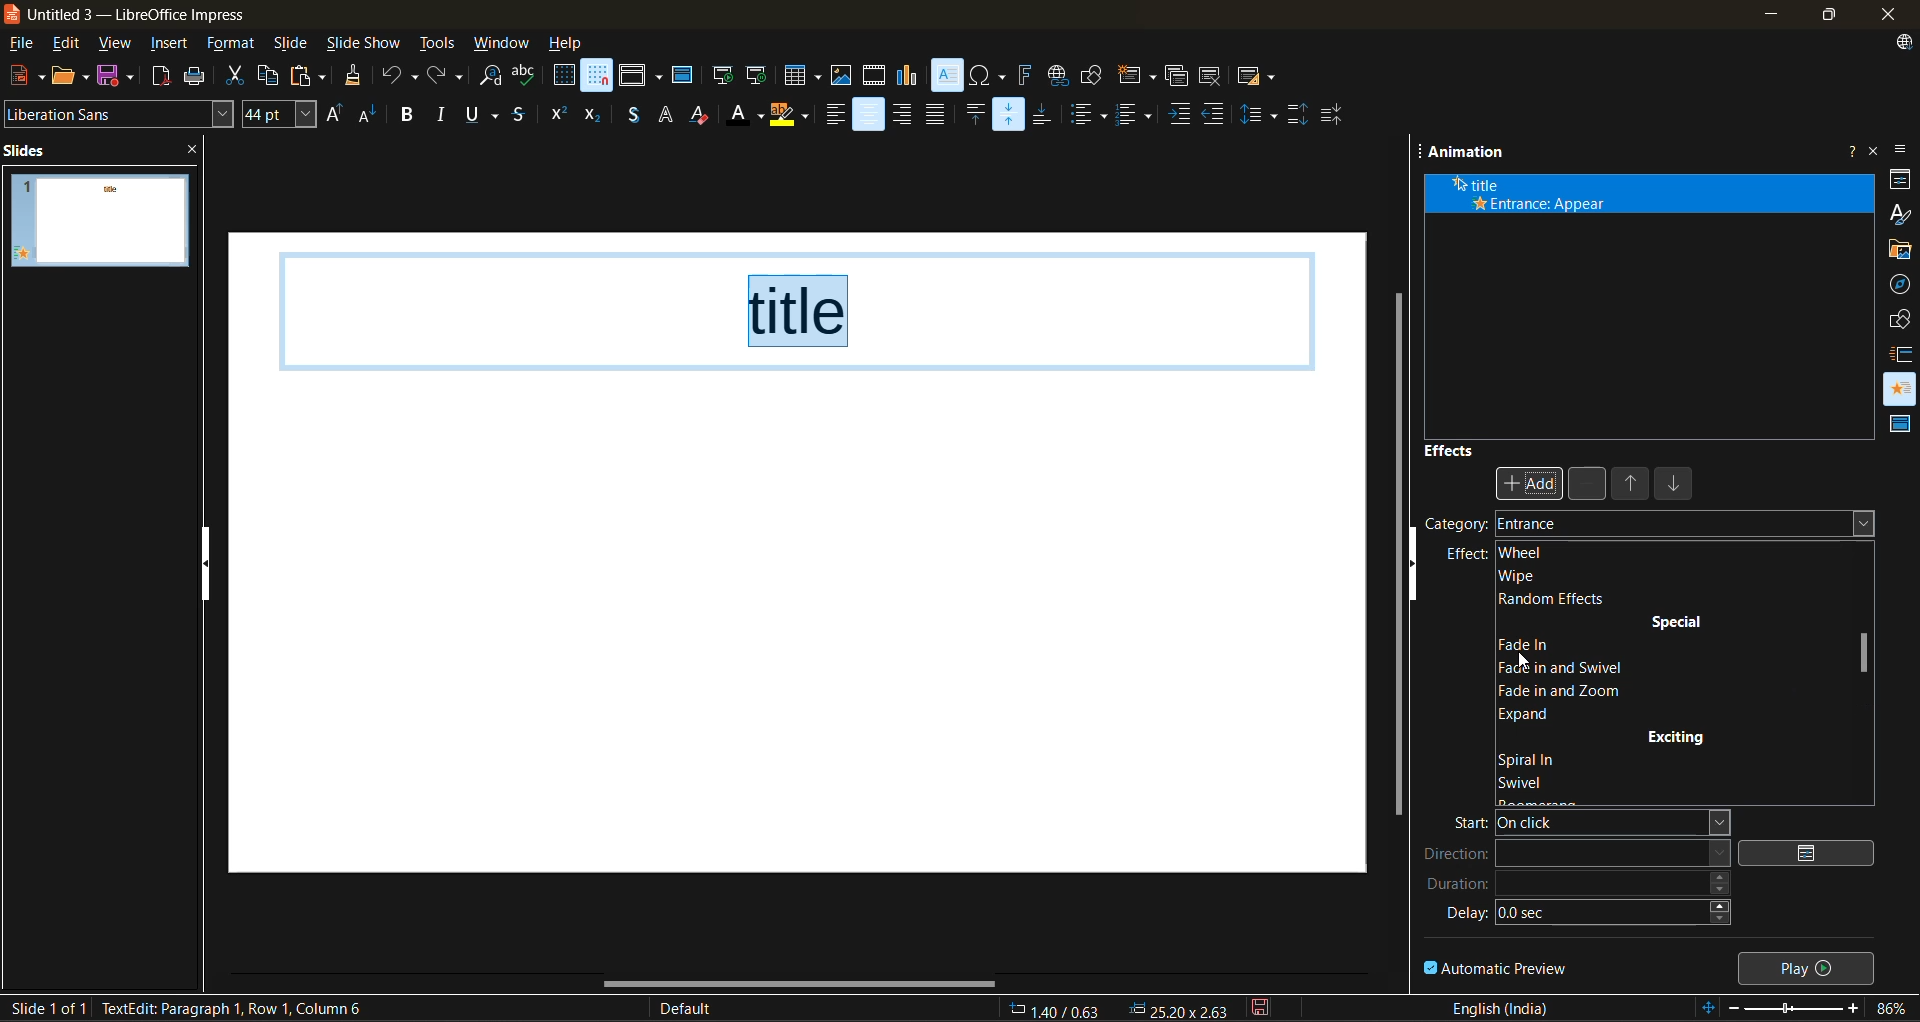 The height and width of the screenshot is (1022, 1920). I want to click on display grid, so click(564, 75).